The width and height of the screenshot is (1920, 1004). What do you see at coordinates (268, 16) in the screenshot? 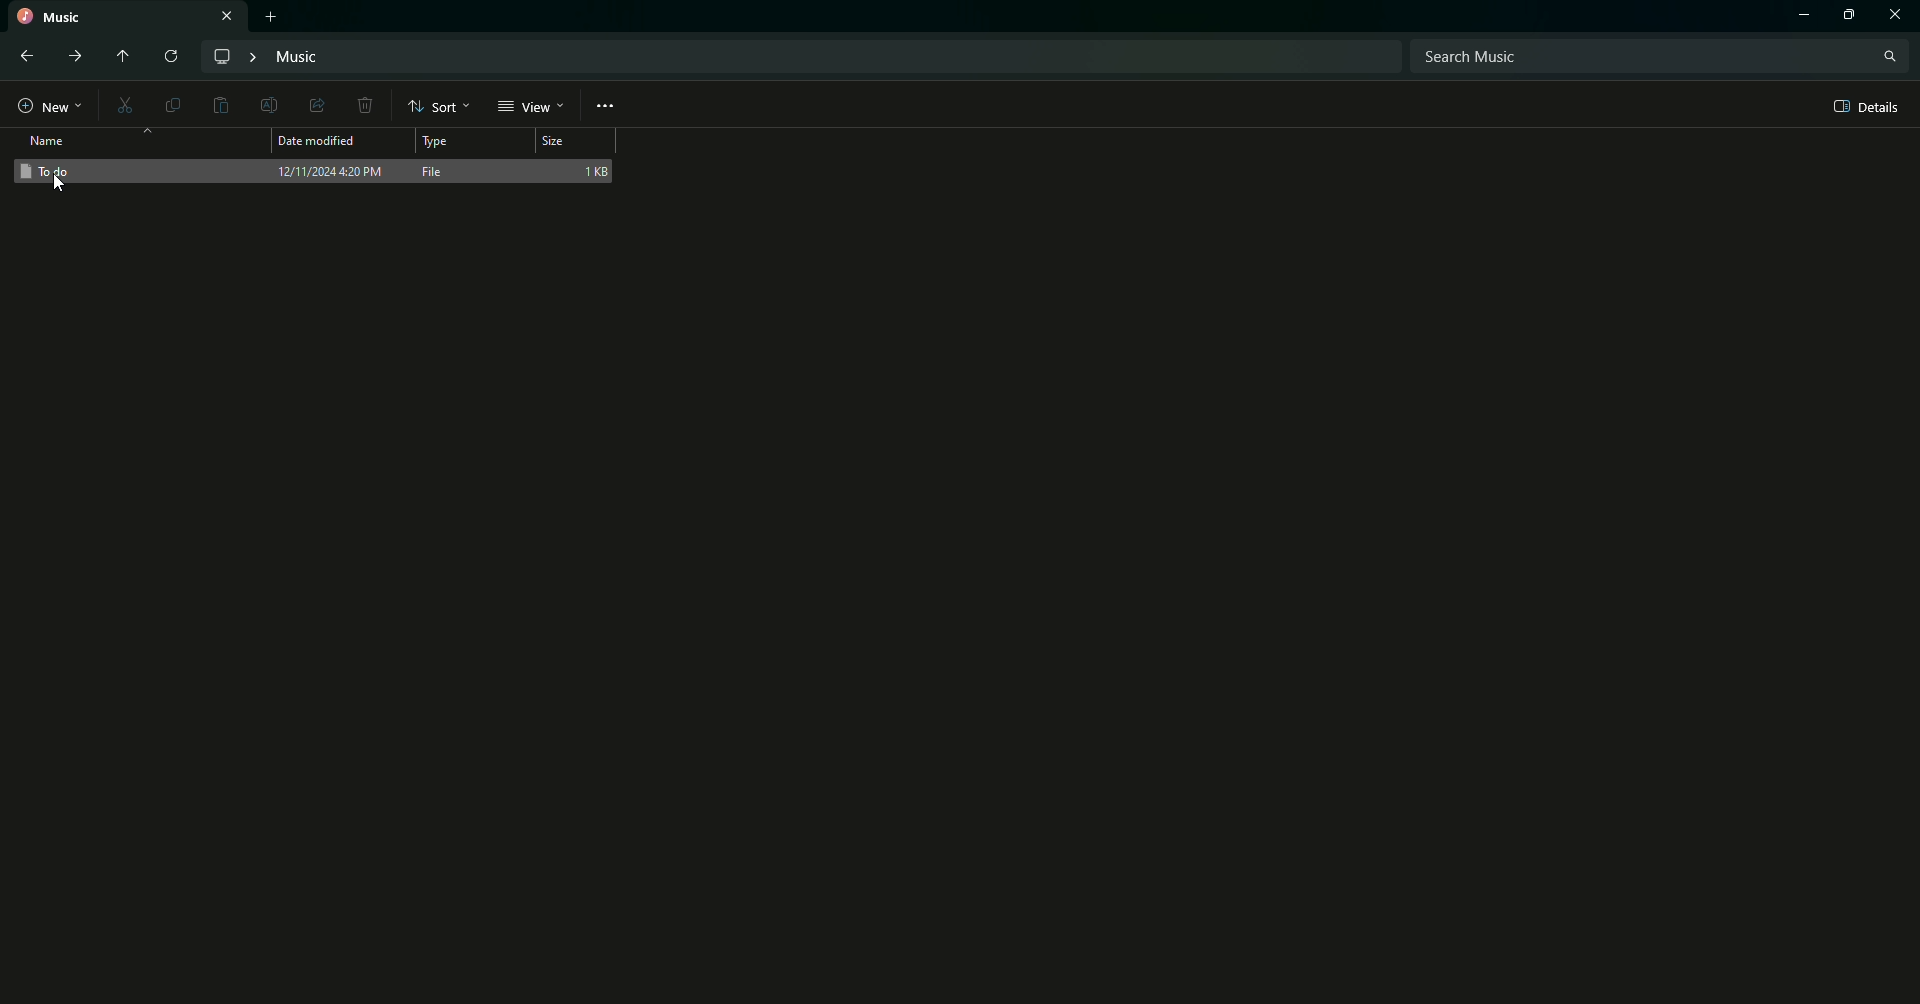
I see `New tab` at bounding box center [268, 16].